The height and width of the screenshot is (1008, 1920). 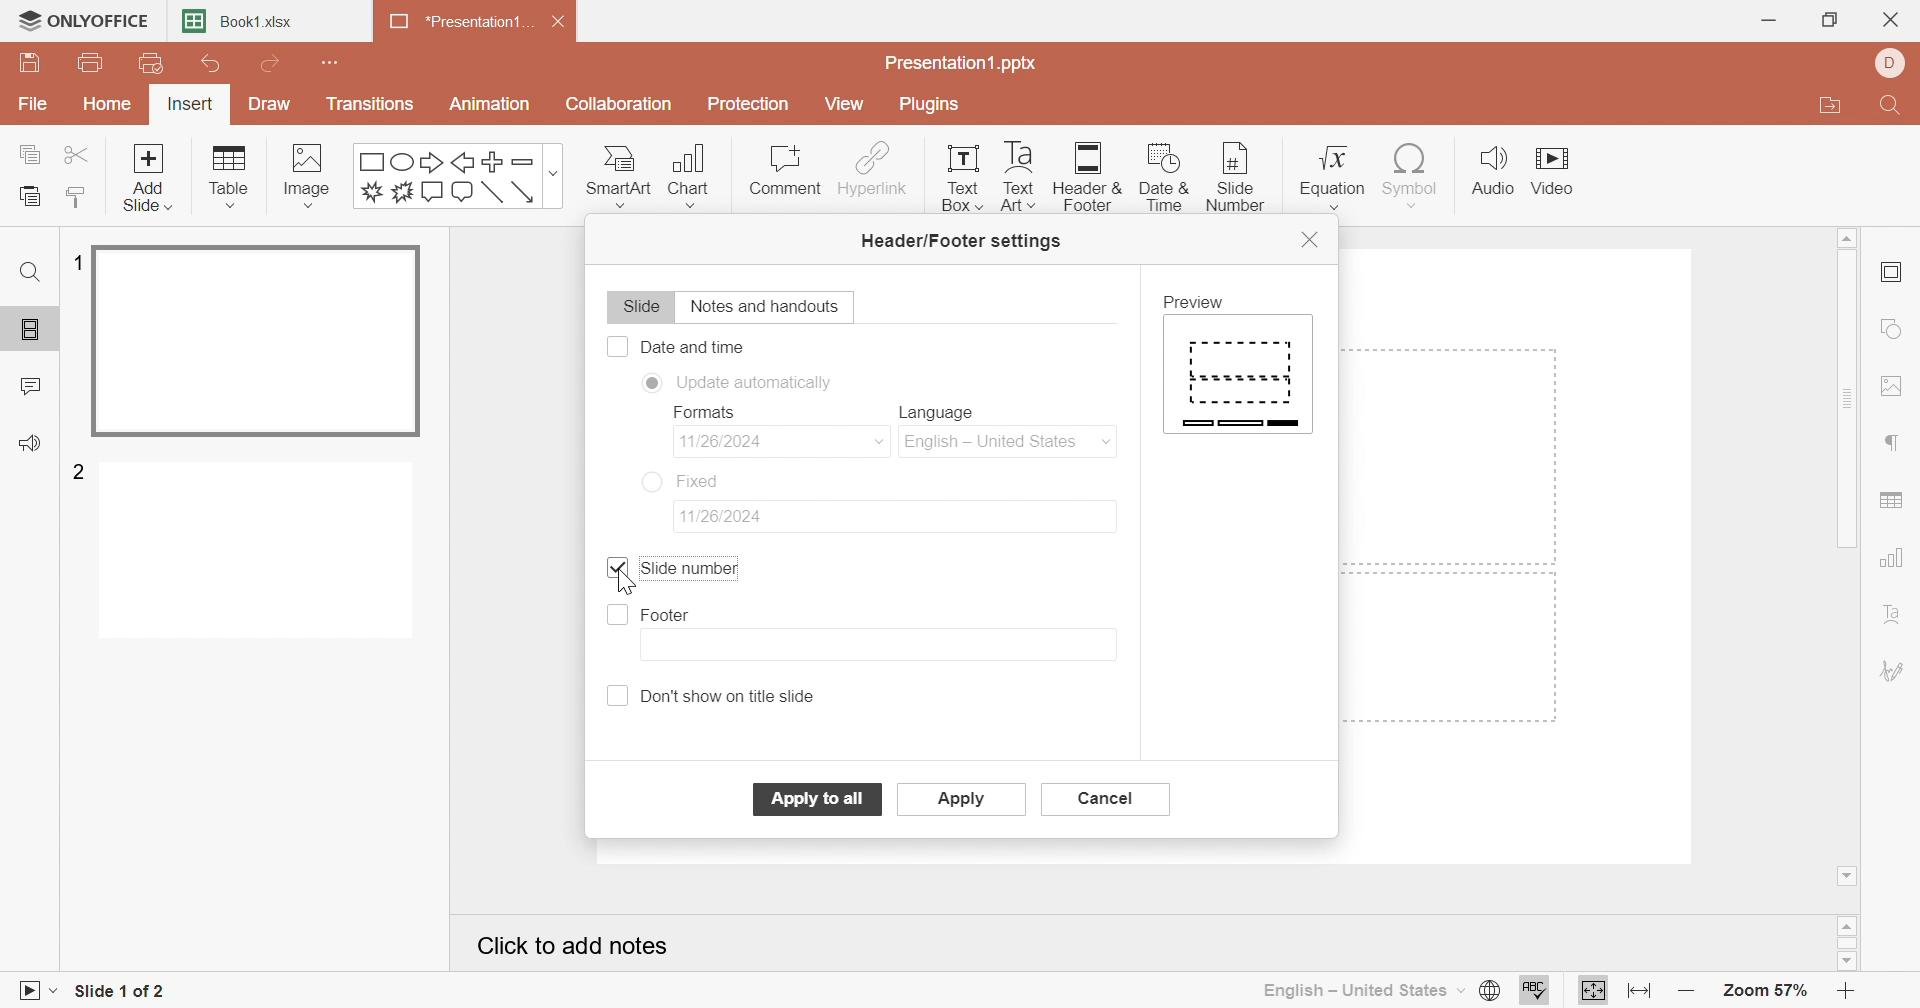 What do you see at coordinates (1846, 235) in the screenshot?
I see `Scroll Up` at bounding box center [1846, 235].